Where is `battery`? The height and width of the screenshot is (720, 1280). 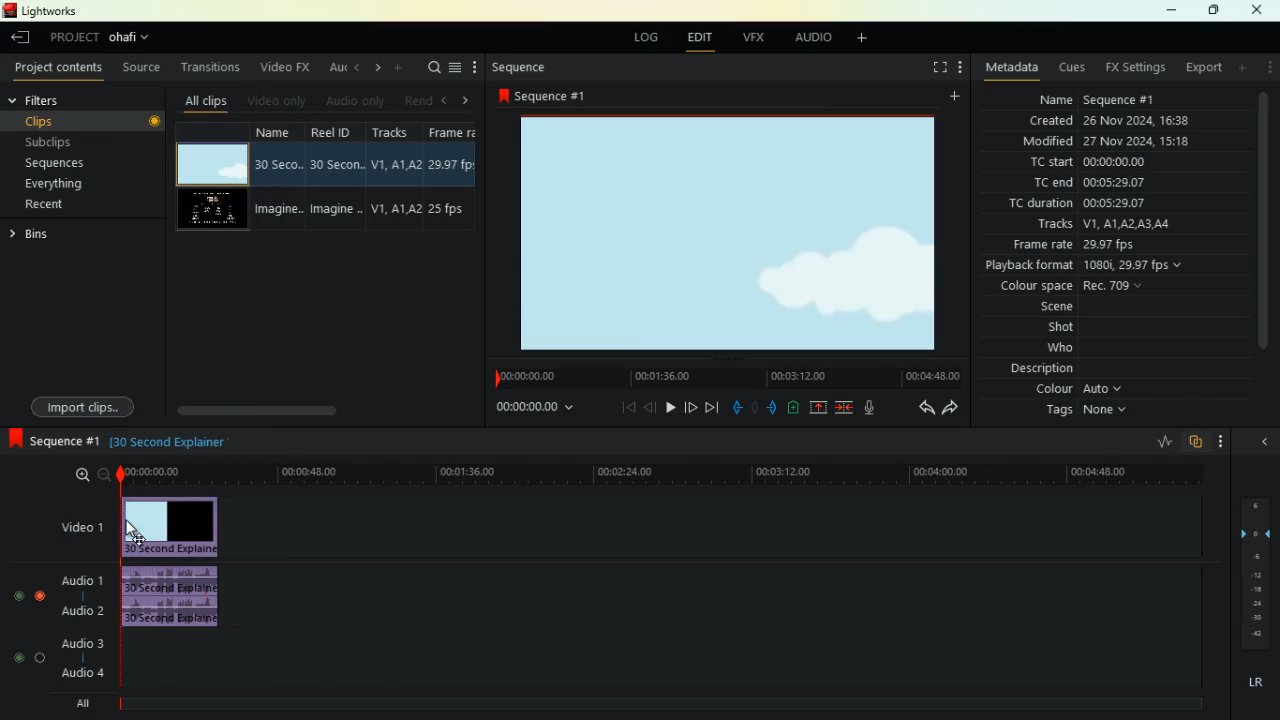 battery is located at coordinates (792, 409).